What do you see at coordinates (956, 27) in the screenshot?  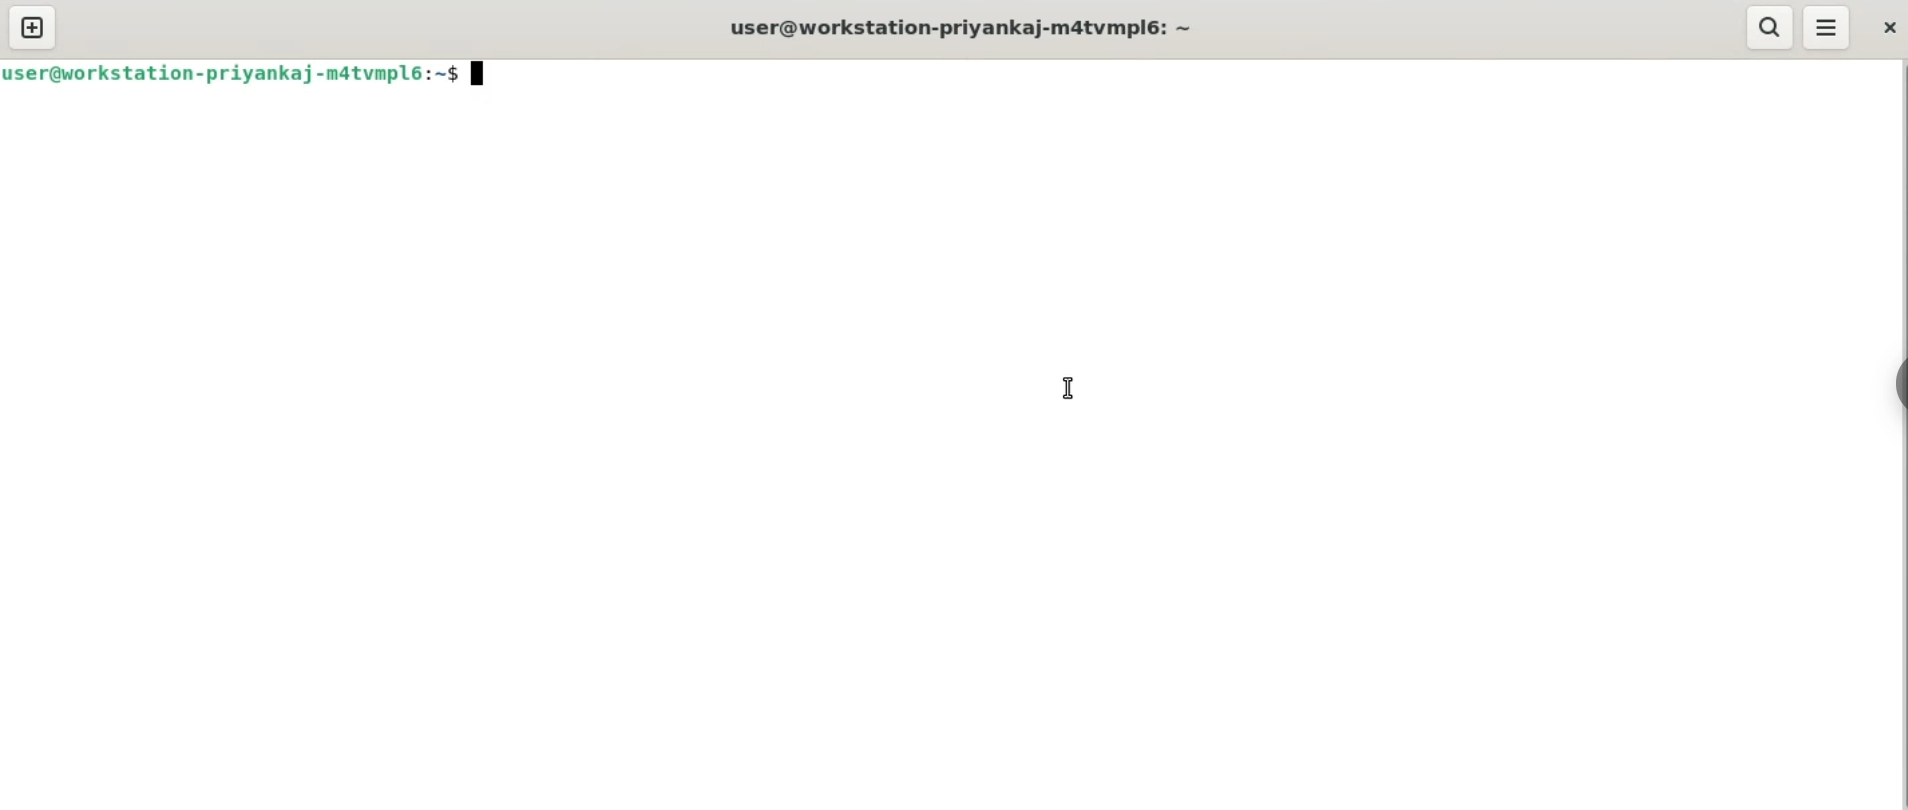 I see ` user@workstation-priyanka-m4tvmpl6:~` at bounding box center [956, 27].